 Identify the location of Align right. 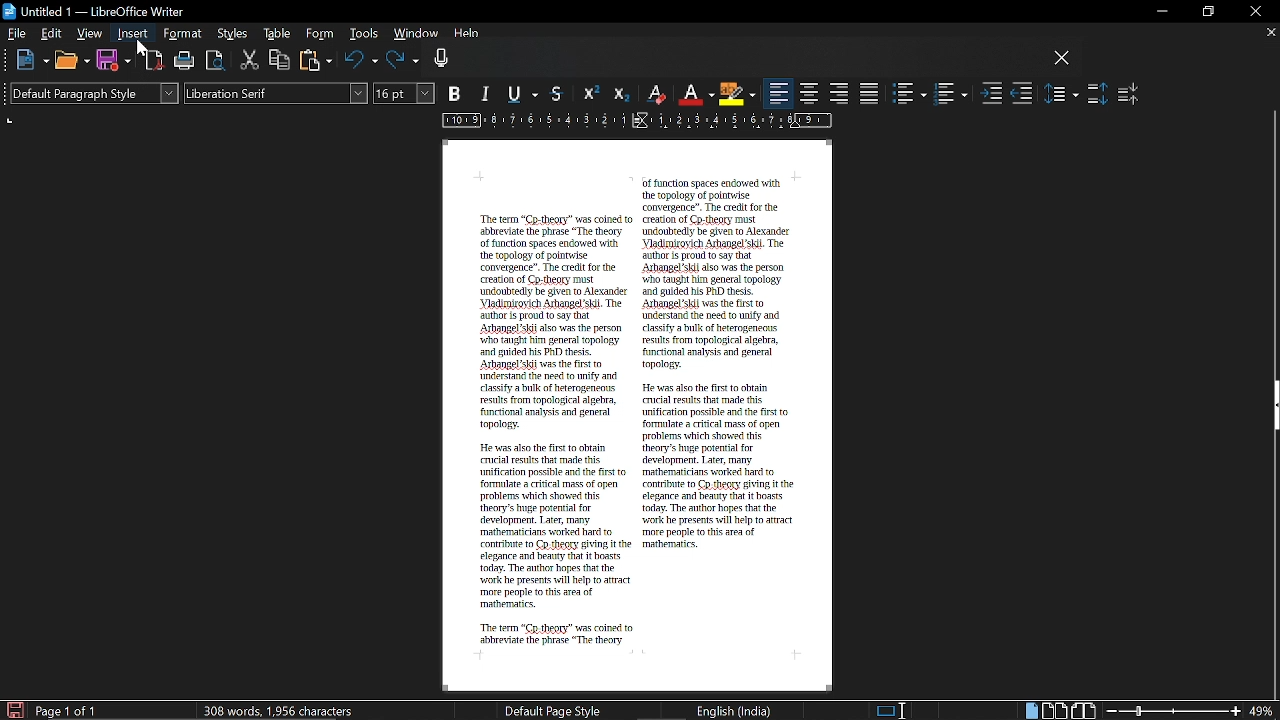
(840, 92).